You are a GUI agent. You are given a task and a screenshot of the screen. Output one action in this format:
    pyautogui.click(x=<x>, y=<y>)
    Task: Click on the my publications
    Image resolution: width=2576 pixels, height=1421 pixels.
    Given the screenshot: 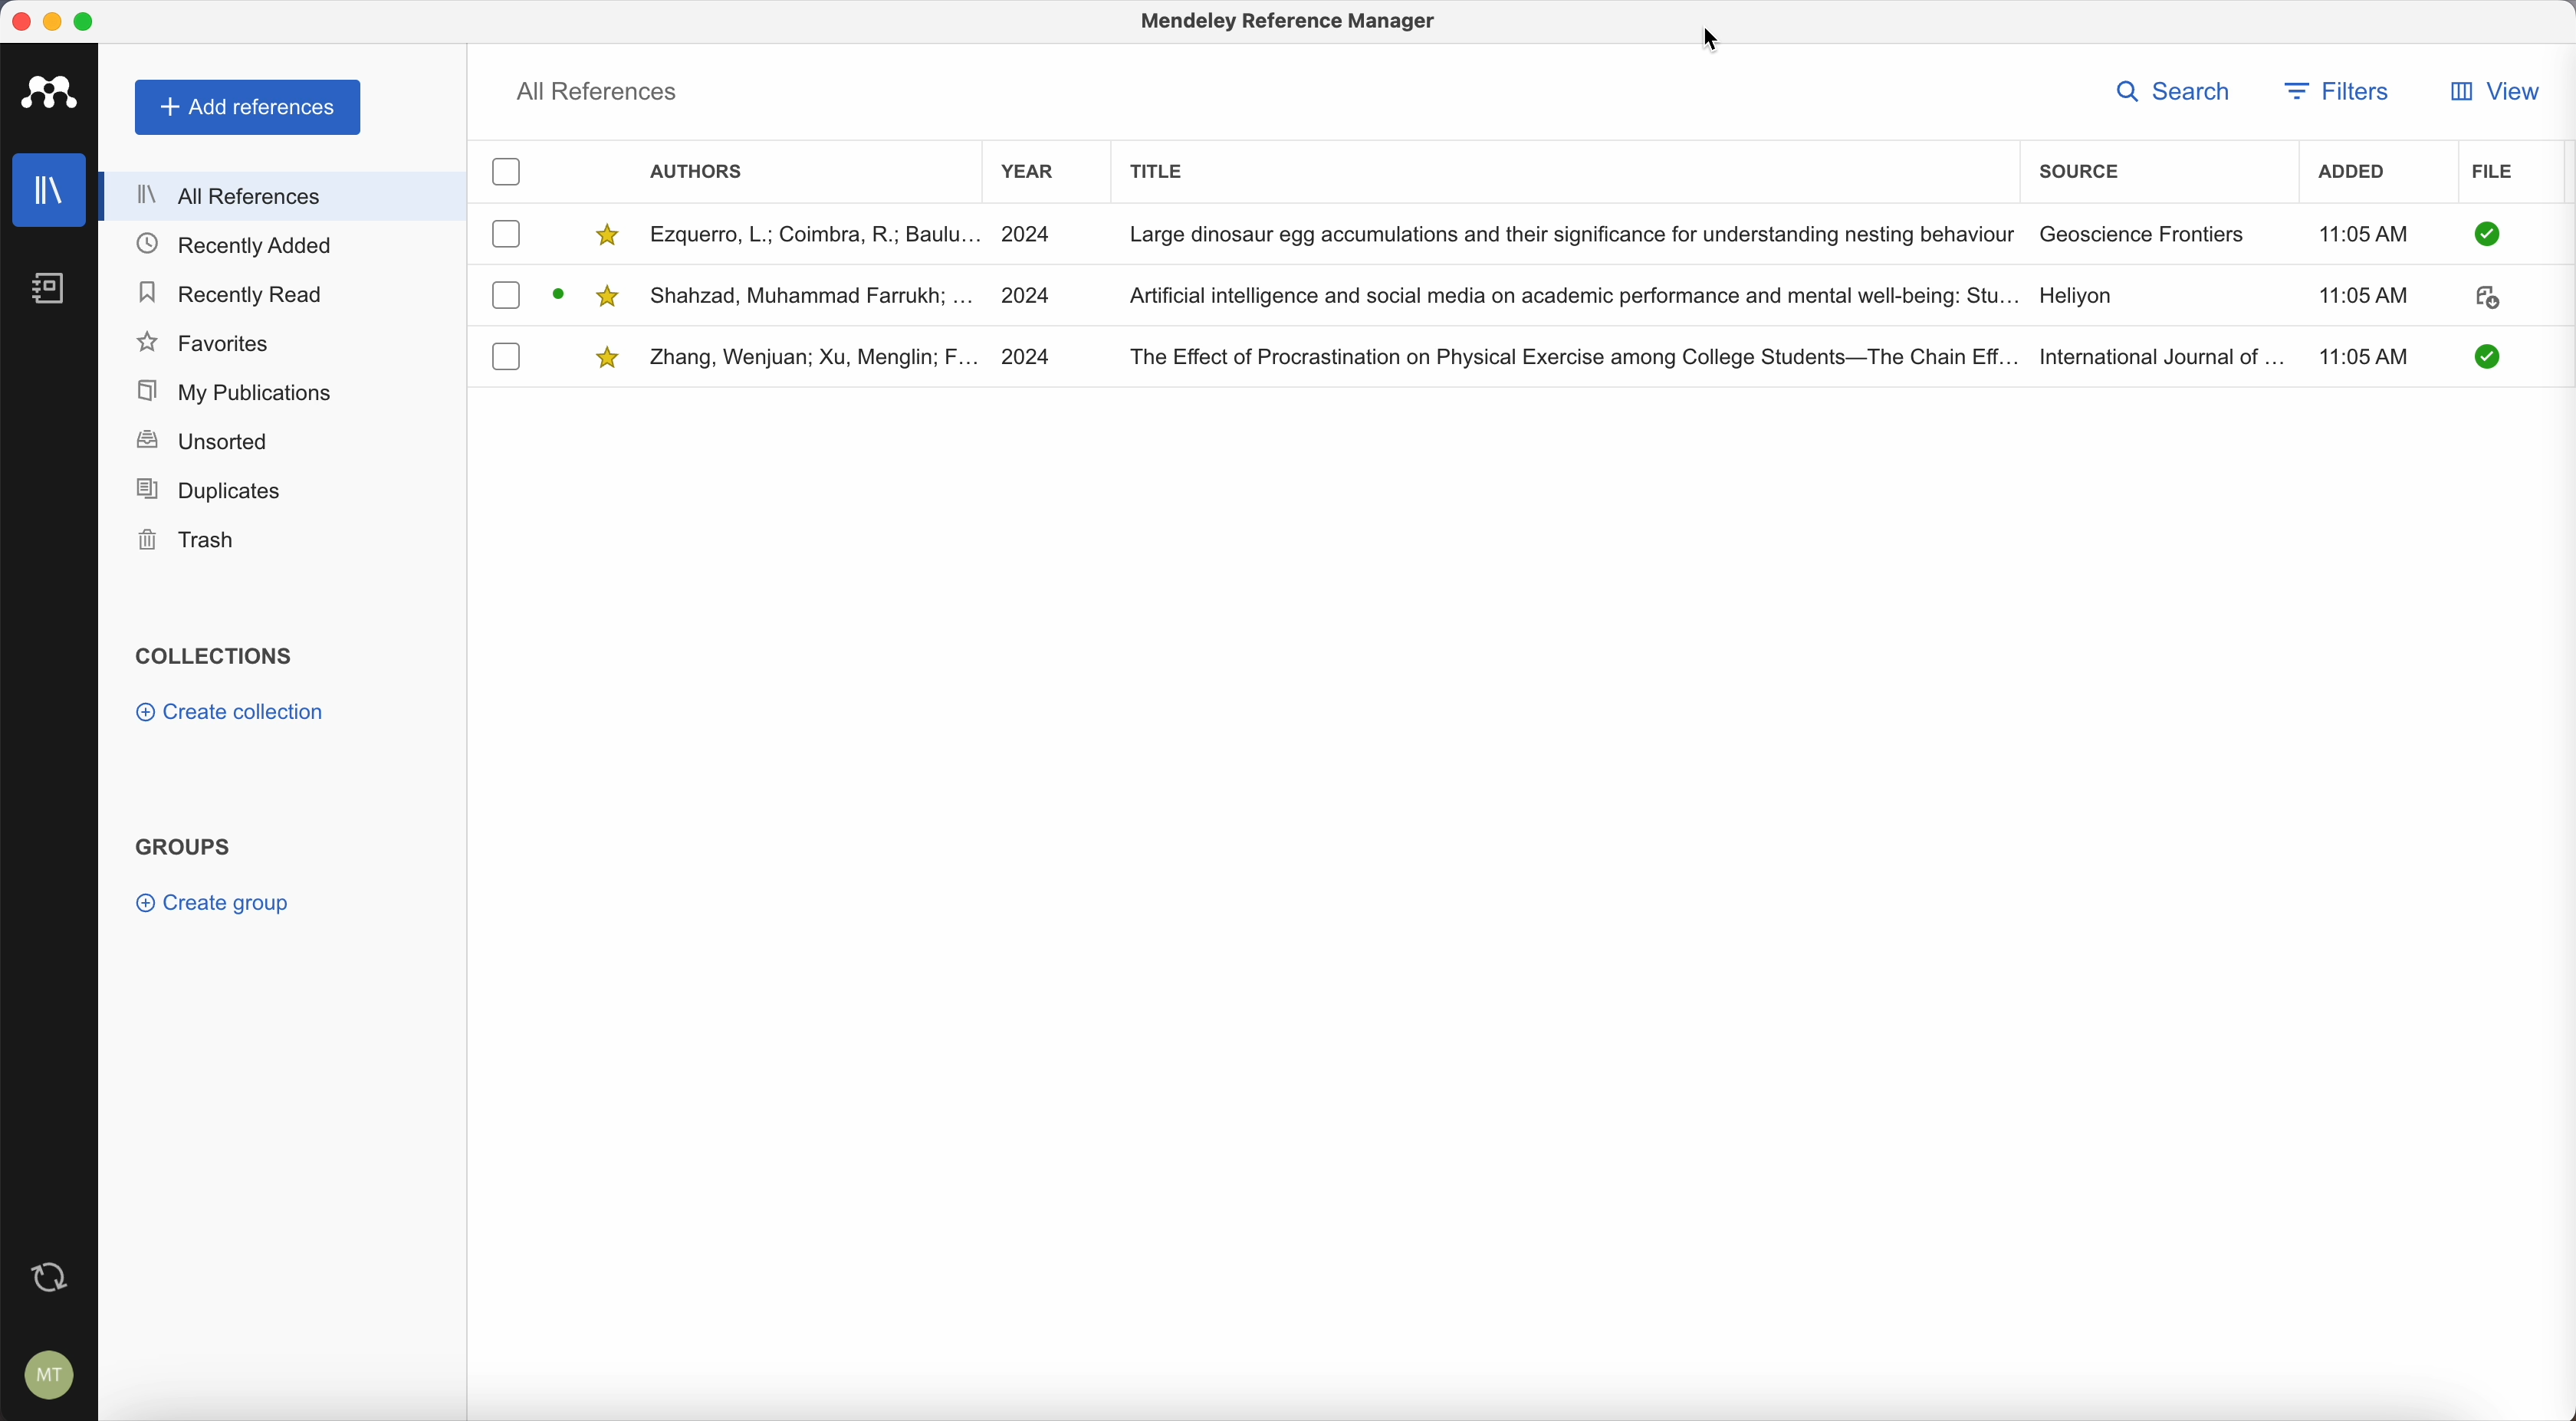 What is the action you would take?
    pyautogui.click(x=230, y=389)
    